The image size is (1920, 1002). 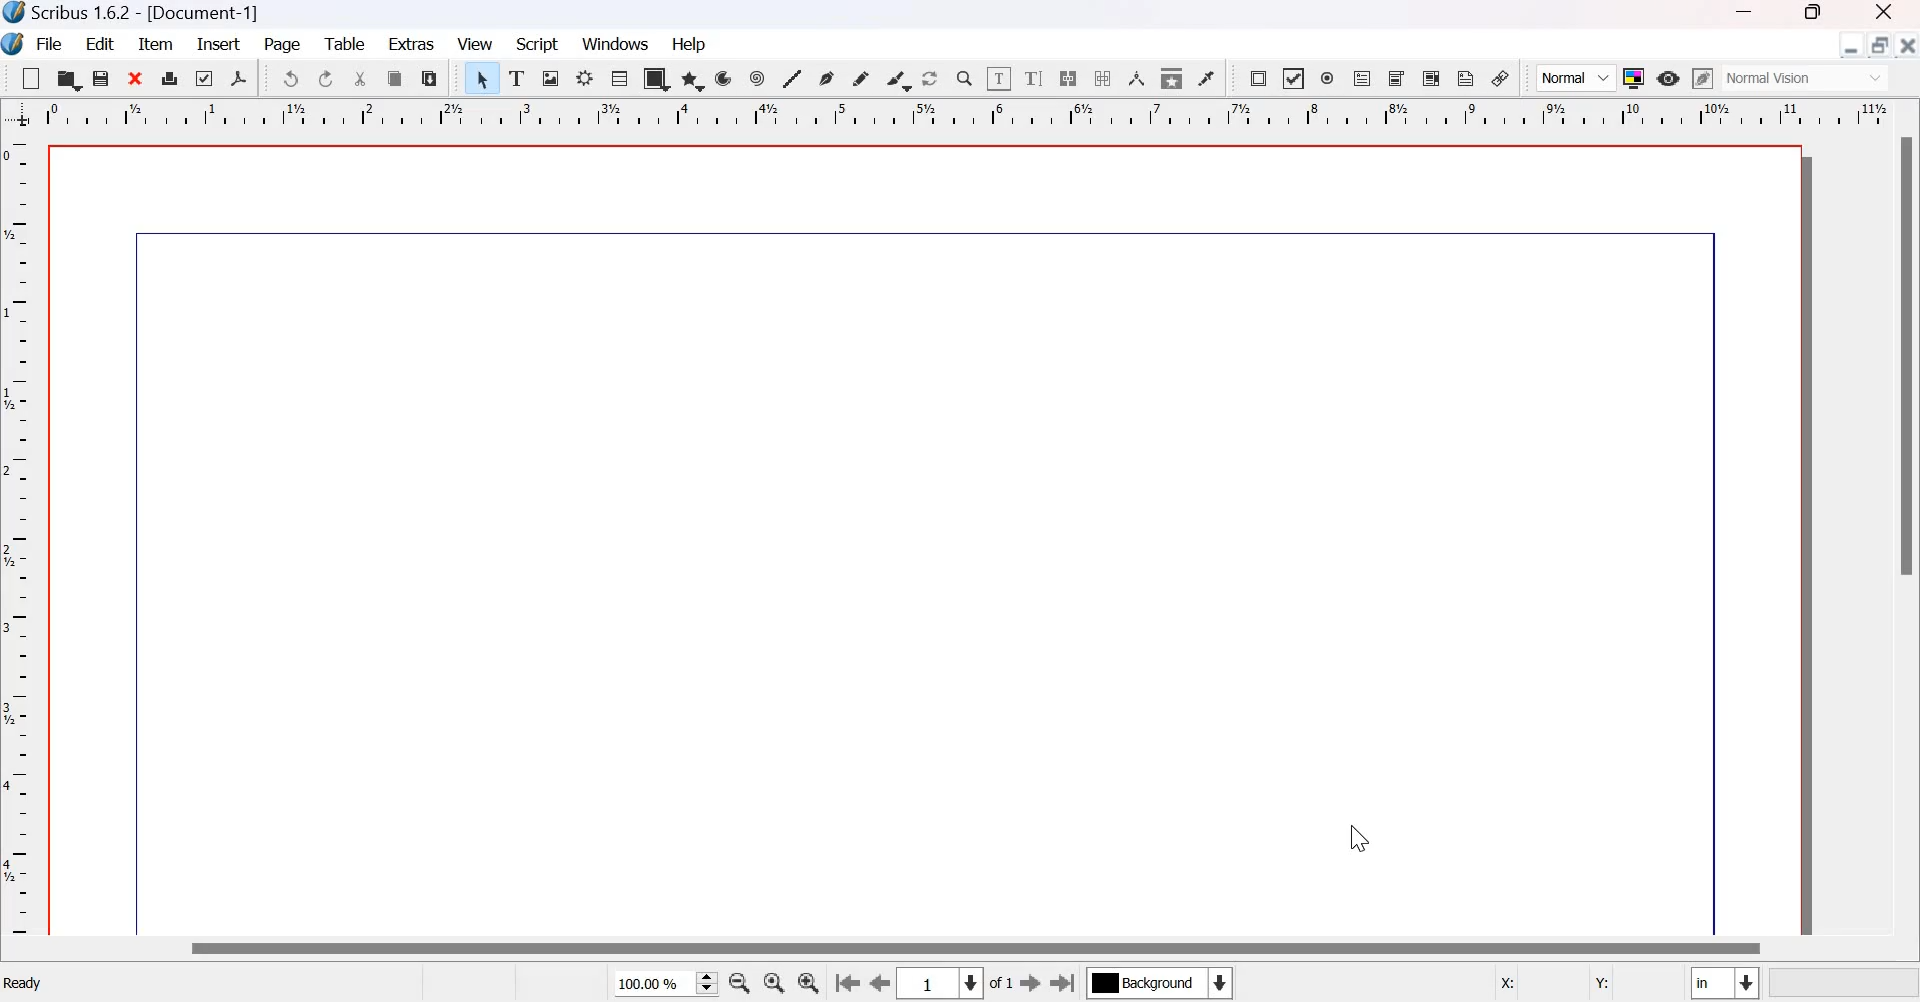 What do you see at coordinates (412, 42) in the screenshot?
I see `extras` at bounding box center [412, 42].